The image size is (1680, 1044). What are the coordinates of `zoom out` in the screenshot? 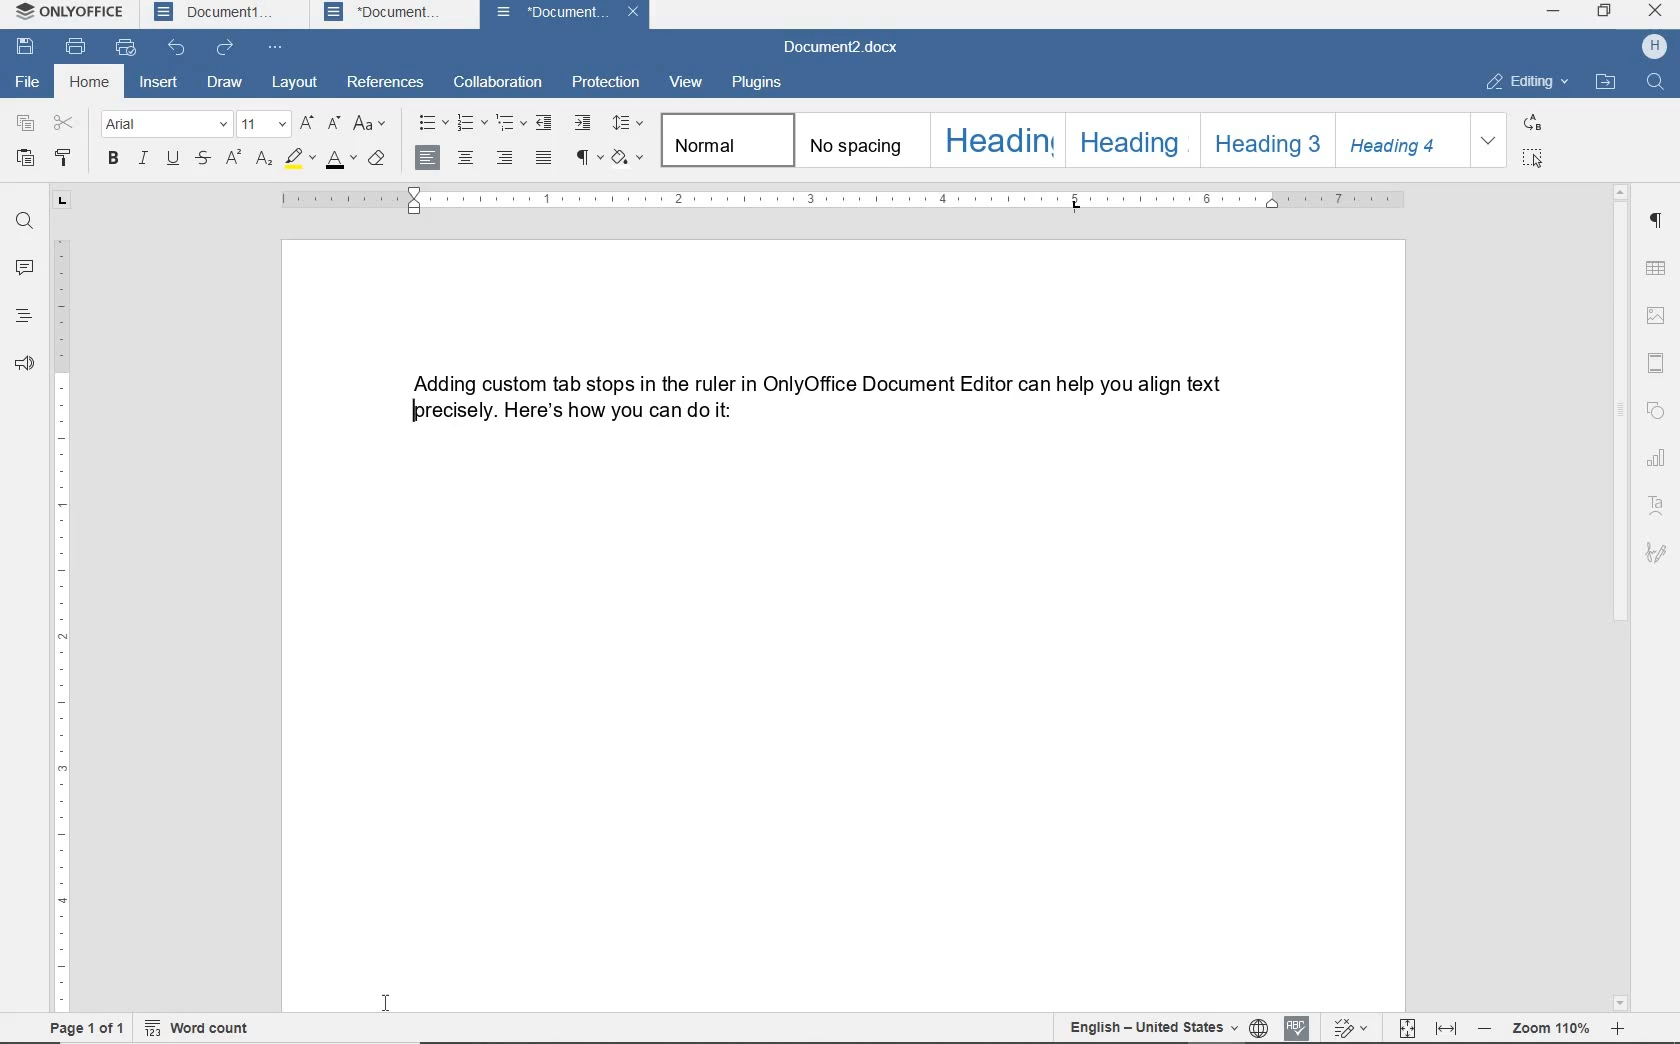 It's located at (1487, 1028).